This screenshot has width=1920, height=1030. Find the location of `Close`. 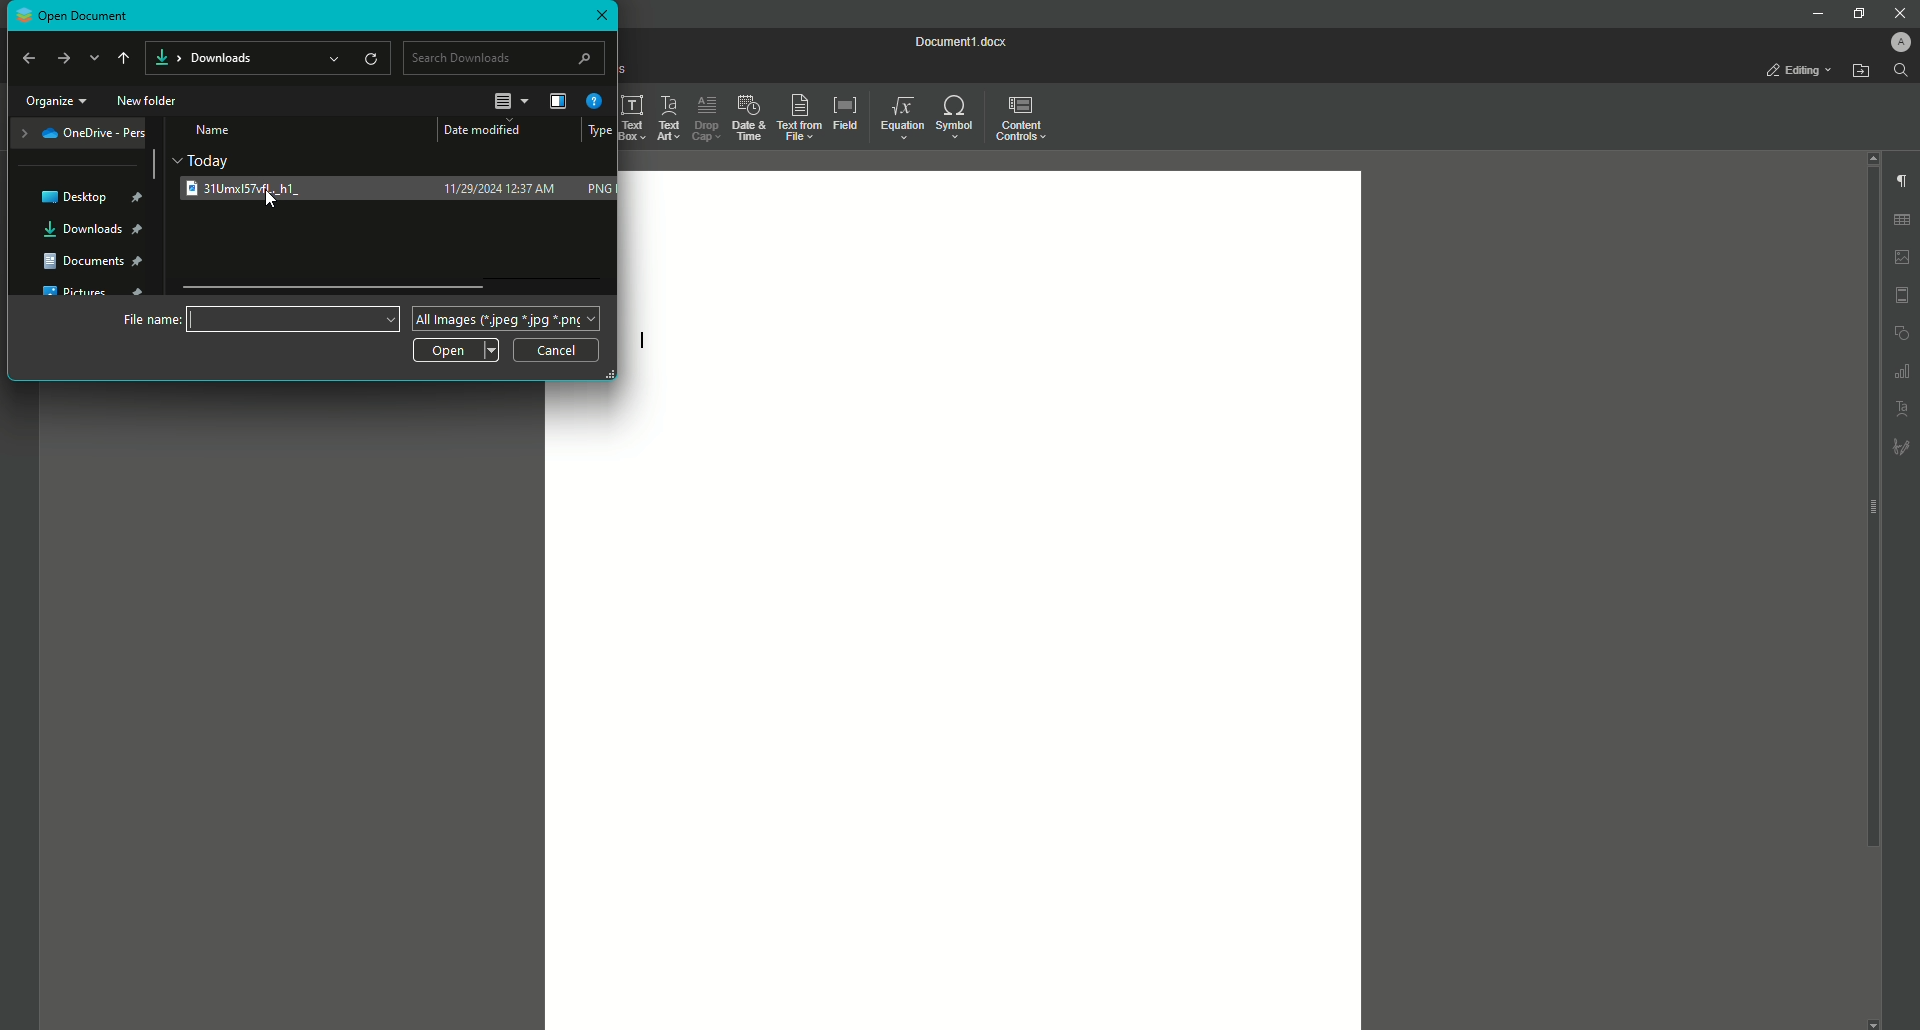

Close is located at coordinates (605, 16).